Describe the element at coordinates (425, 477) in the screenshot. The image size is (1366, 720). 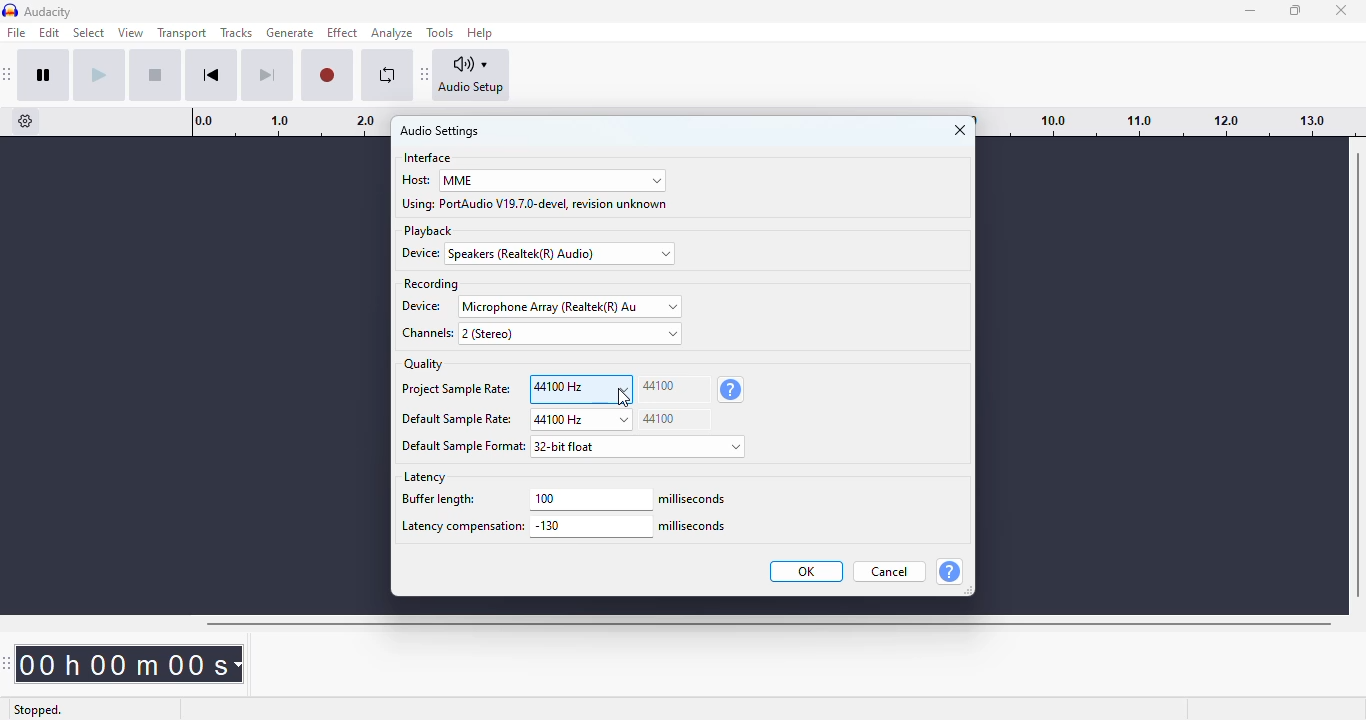
I see `latency` at that location.